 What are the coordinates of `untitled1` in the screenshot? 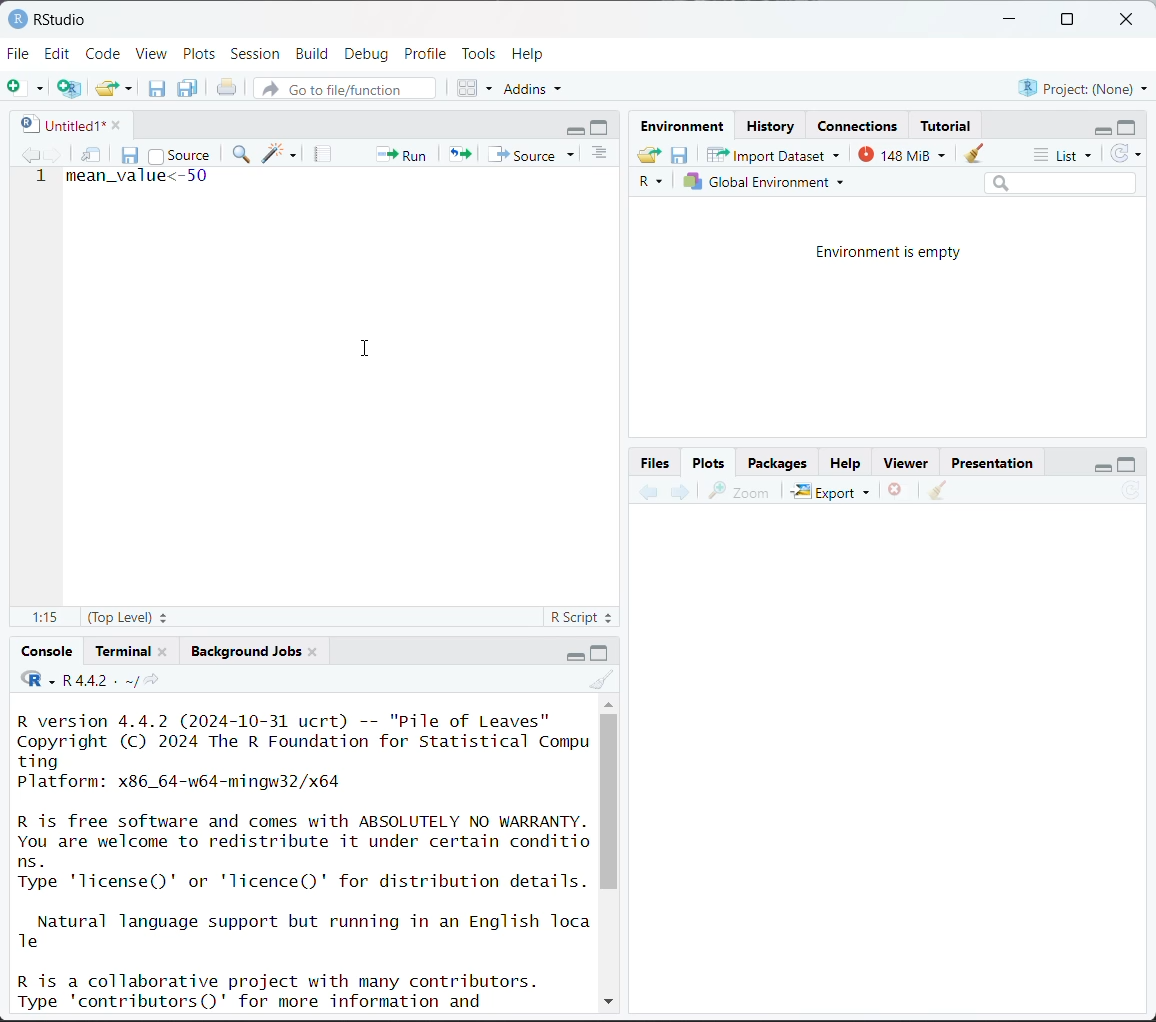 It's located at (58, 124).